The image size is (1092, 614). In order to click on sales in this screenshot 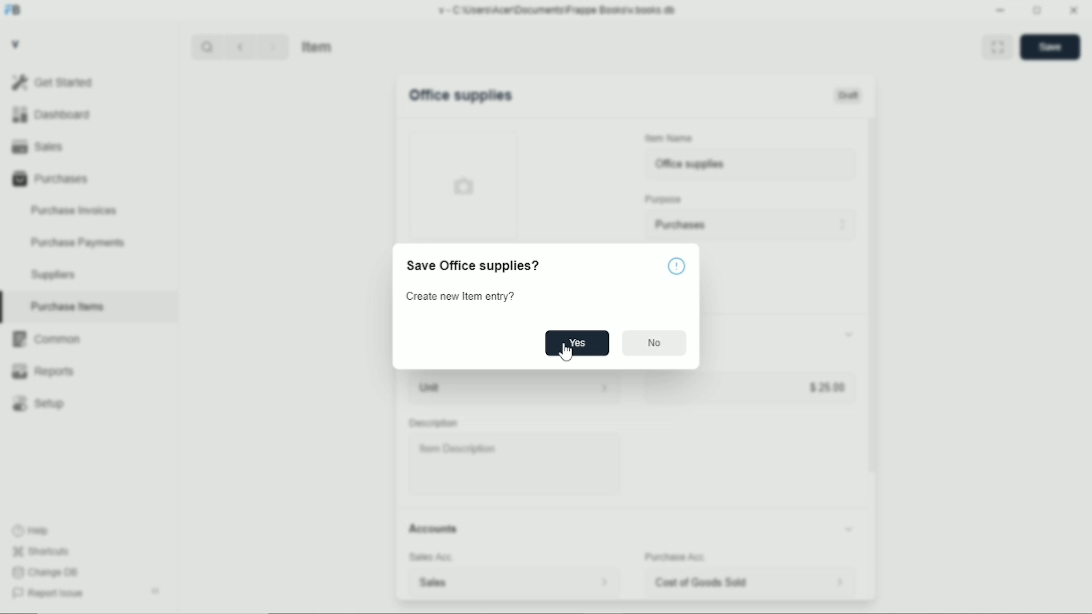, I will do `click(481, 583)`.